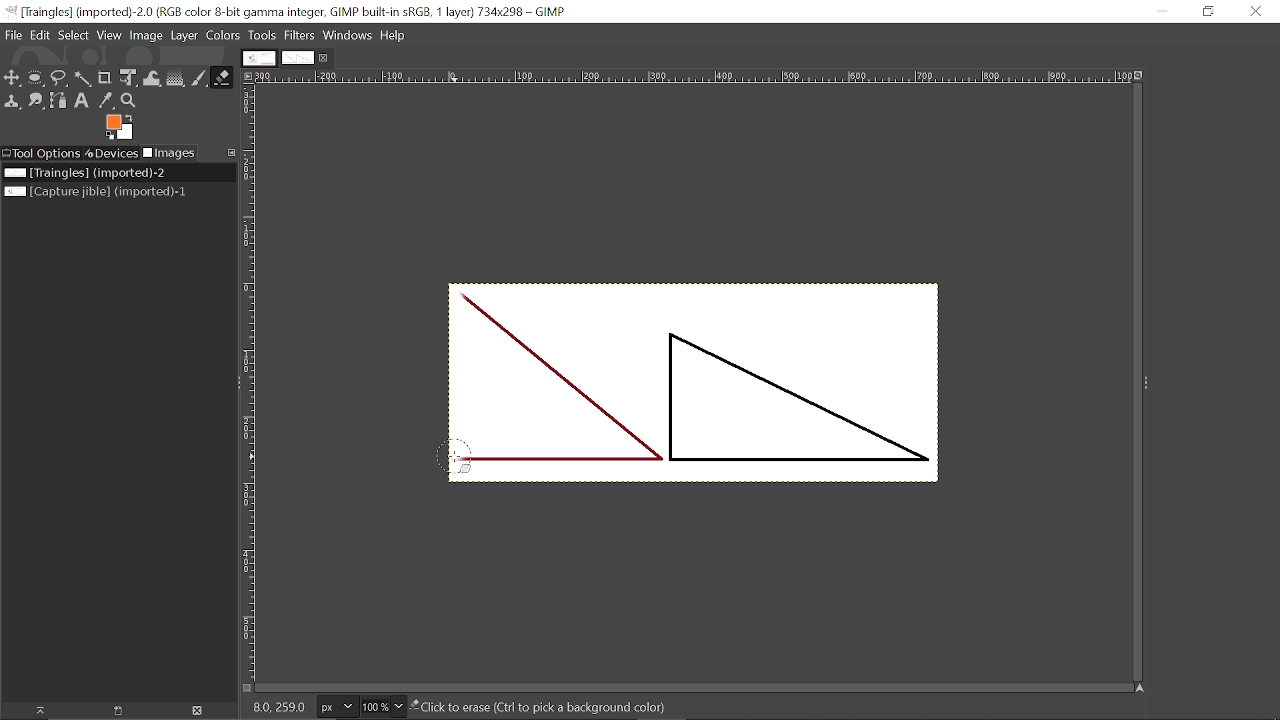  Describe the element at coordinates (199, 78) in the screenshot. I see `Paintbrush tool` at that location.